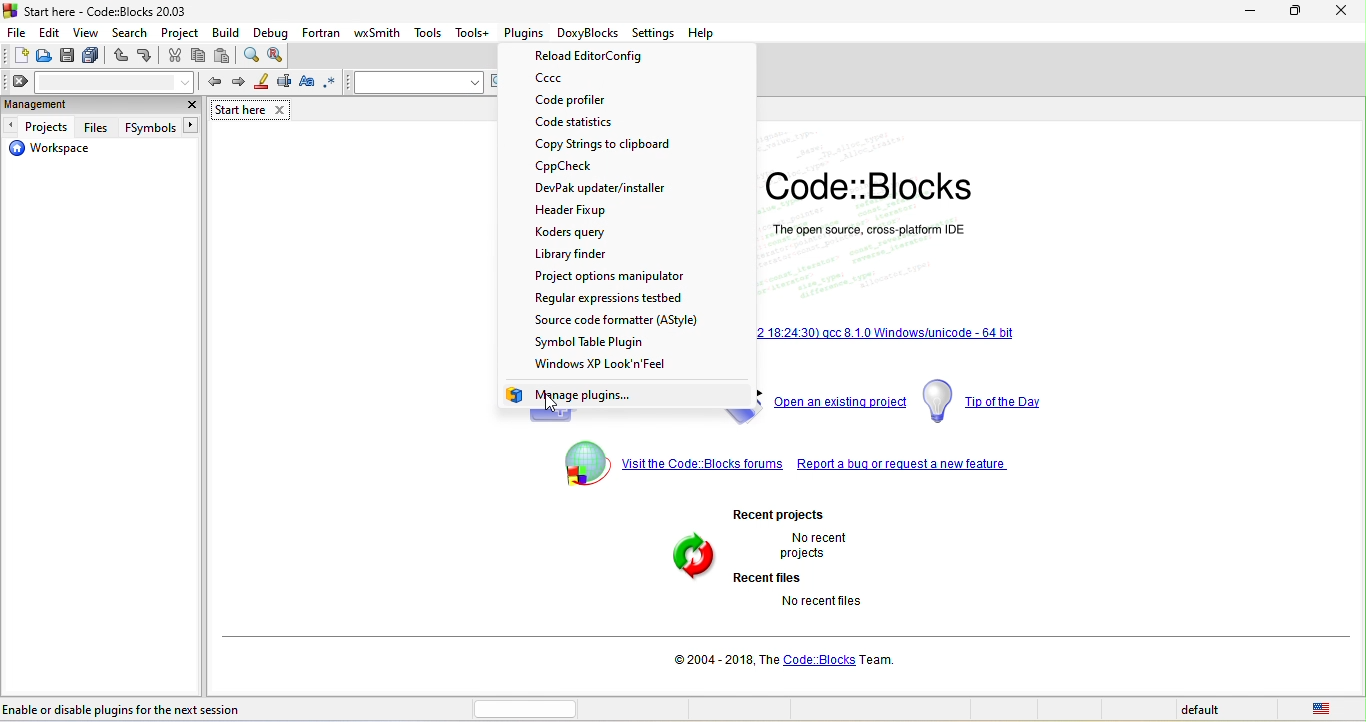 Image resolution: width=1366 pixels, height=722 pixels. I want to click on library finder, so click(582, 253).